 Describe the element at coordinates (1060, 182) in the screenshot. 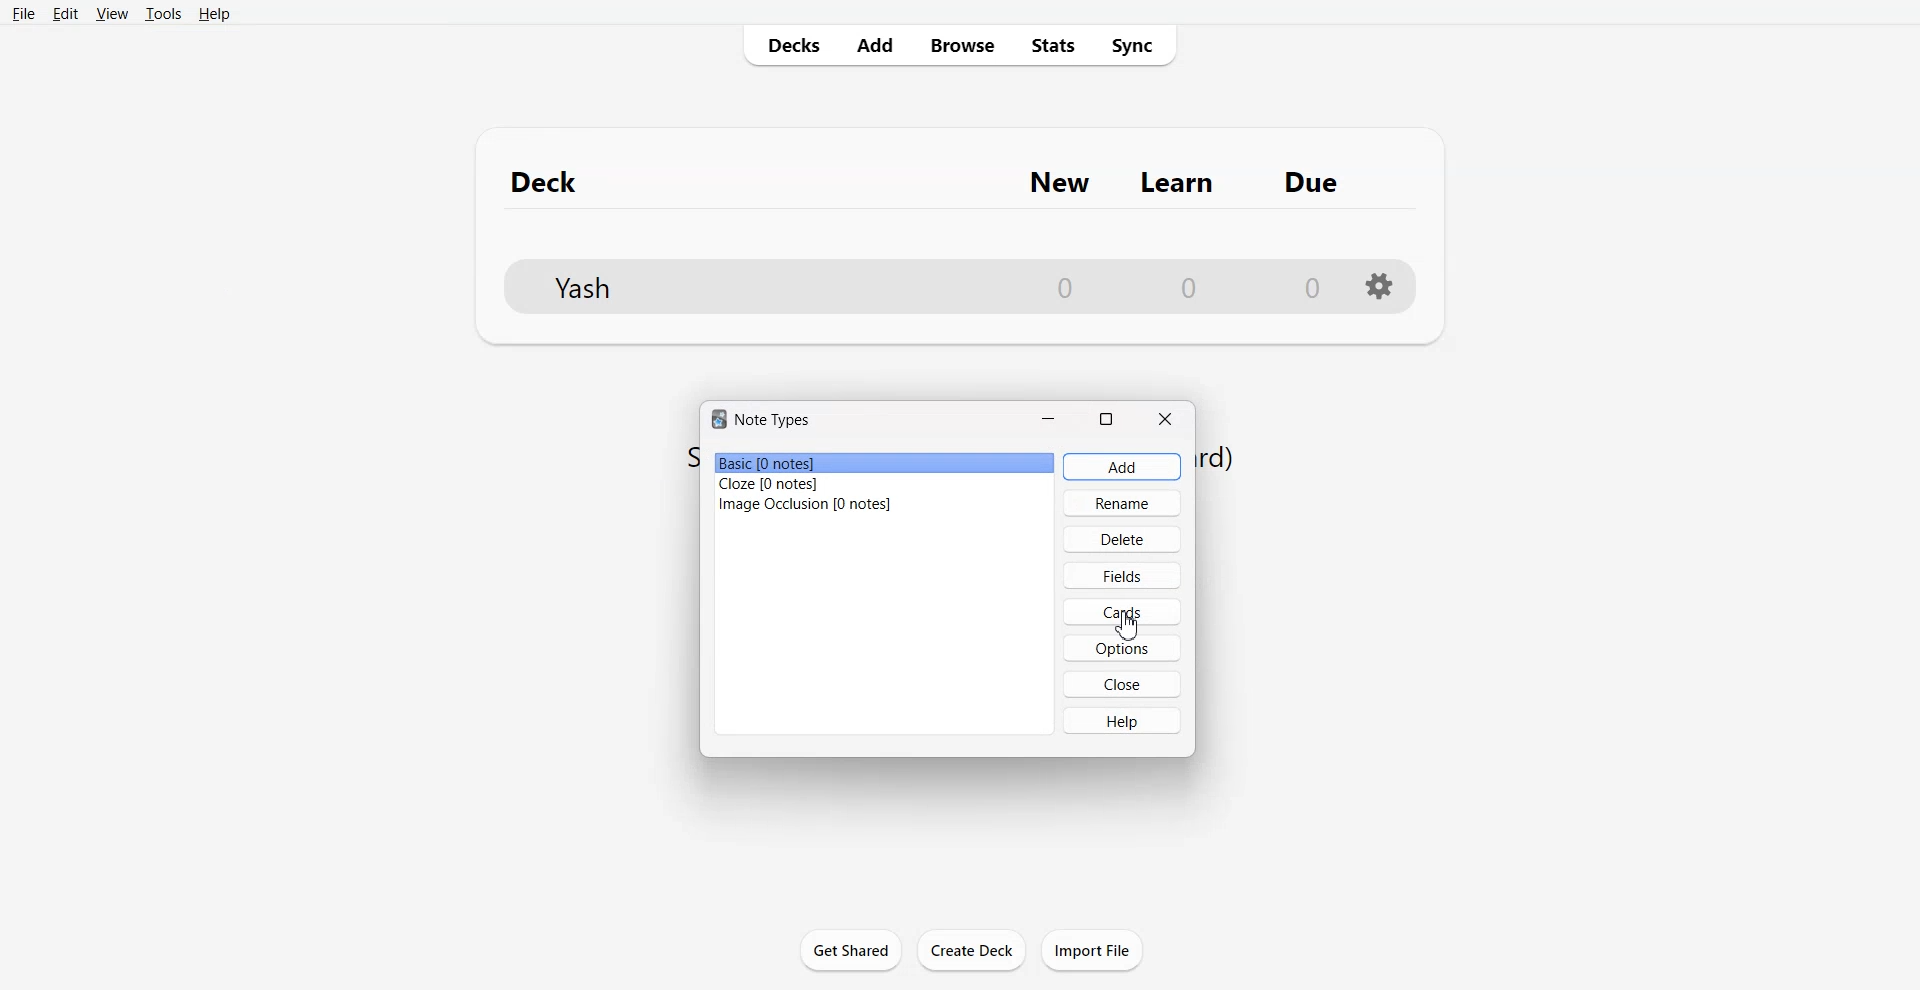

I see `New` at that location.